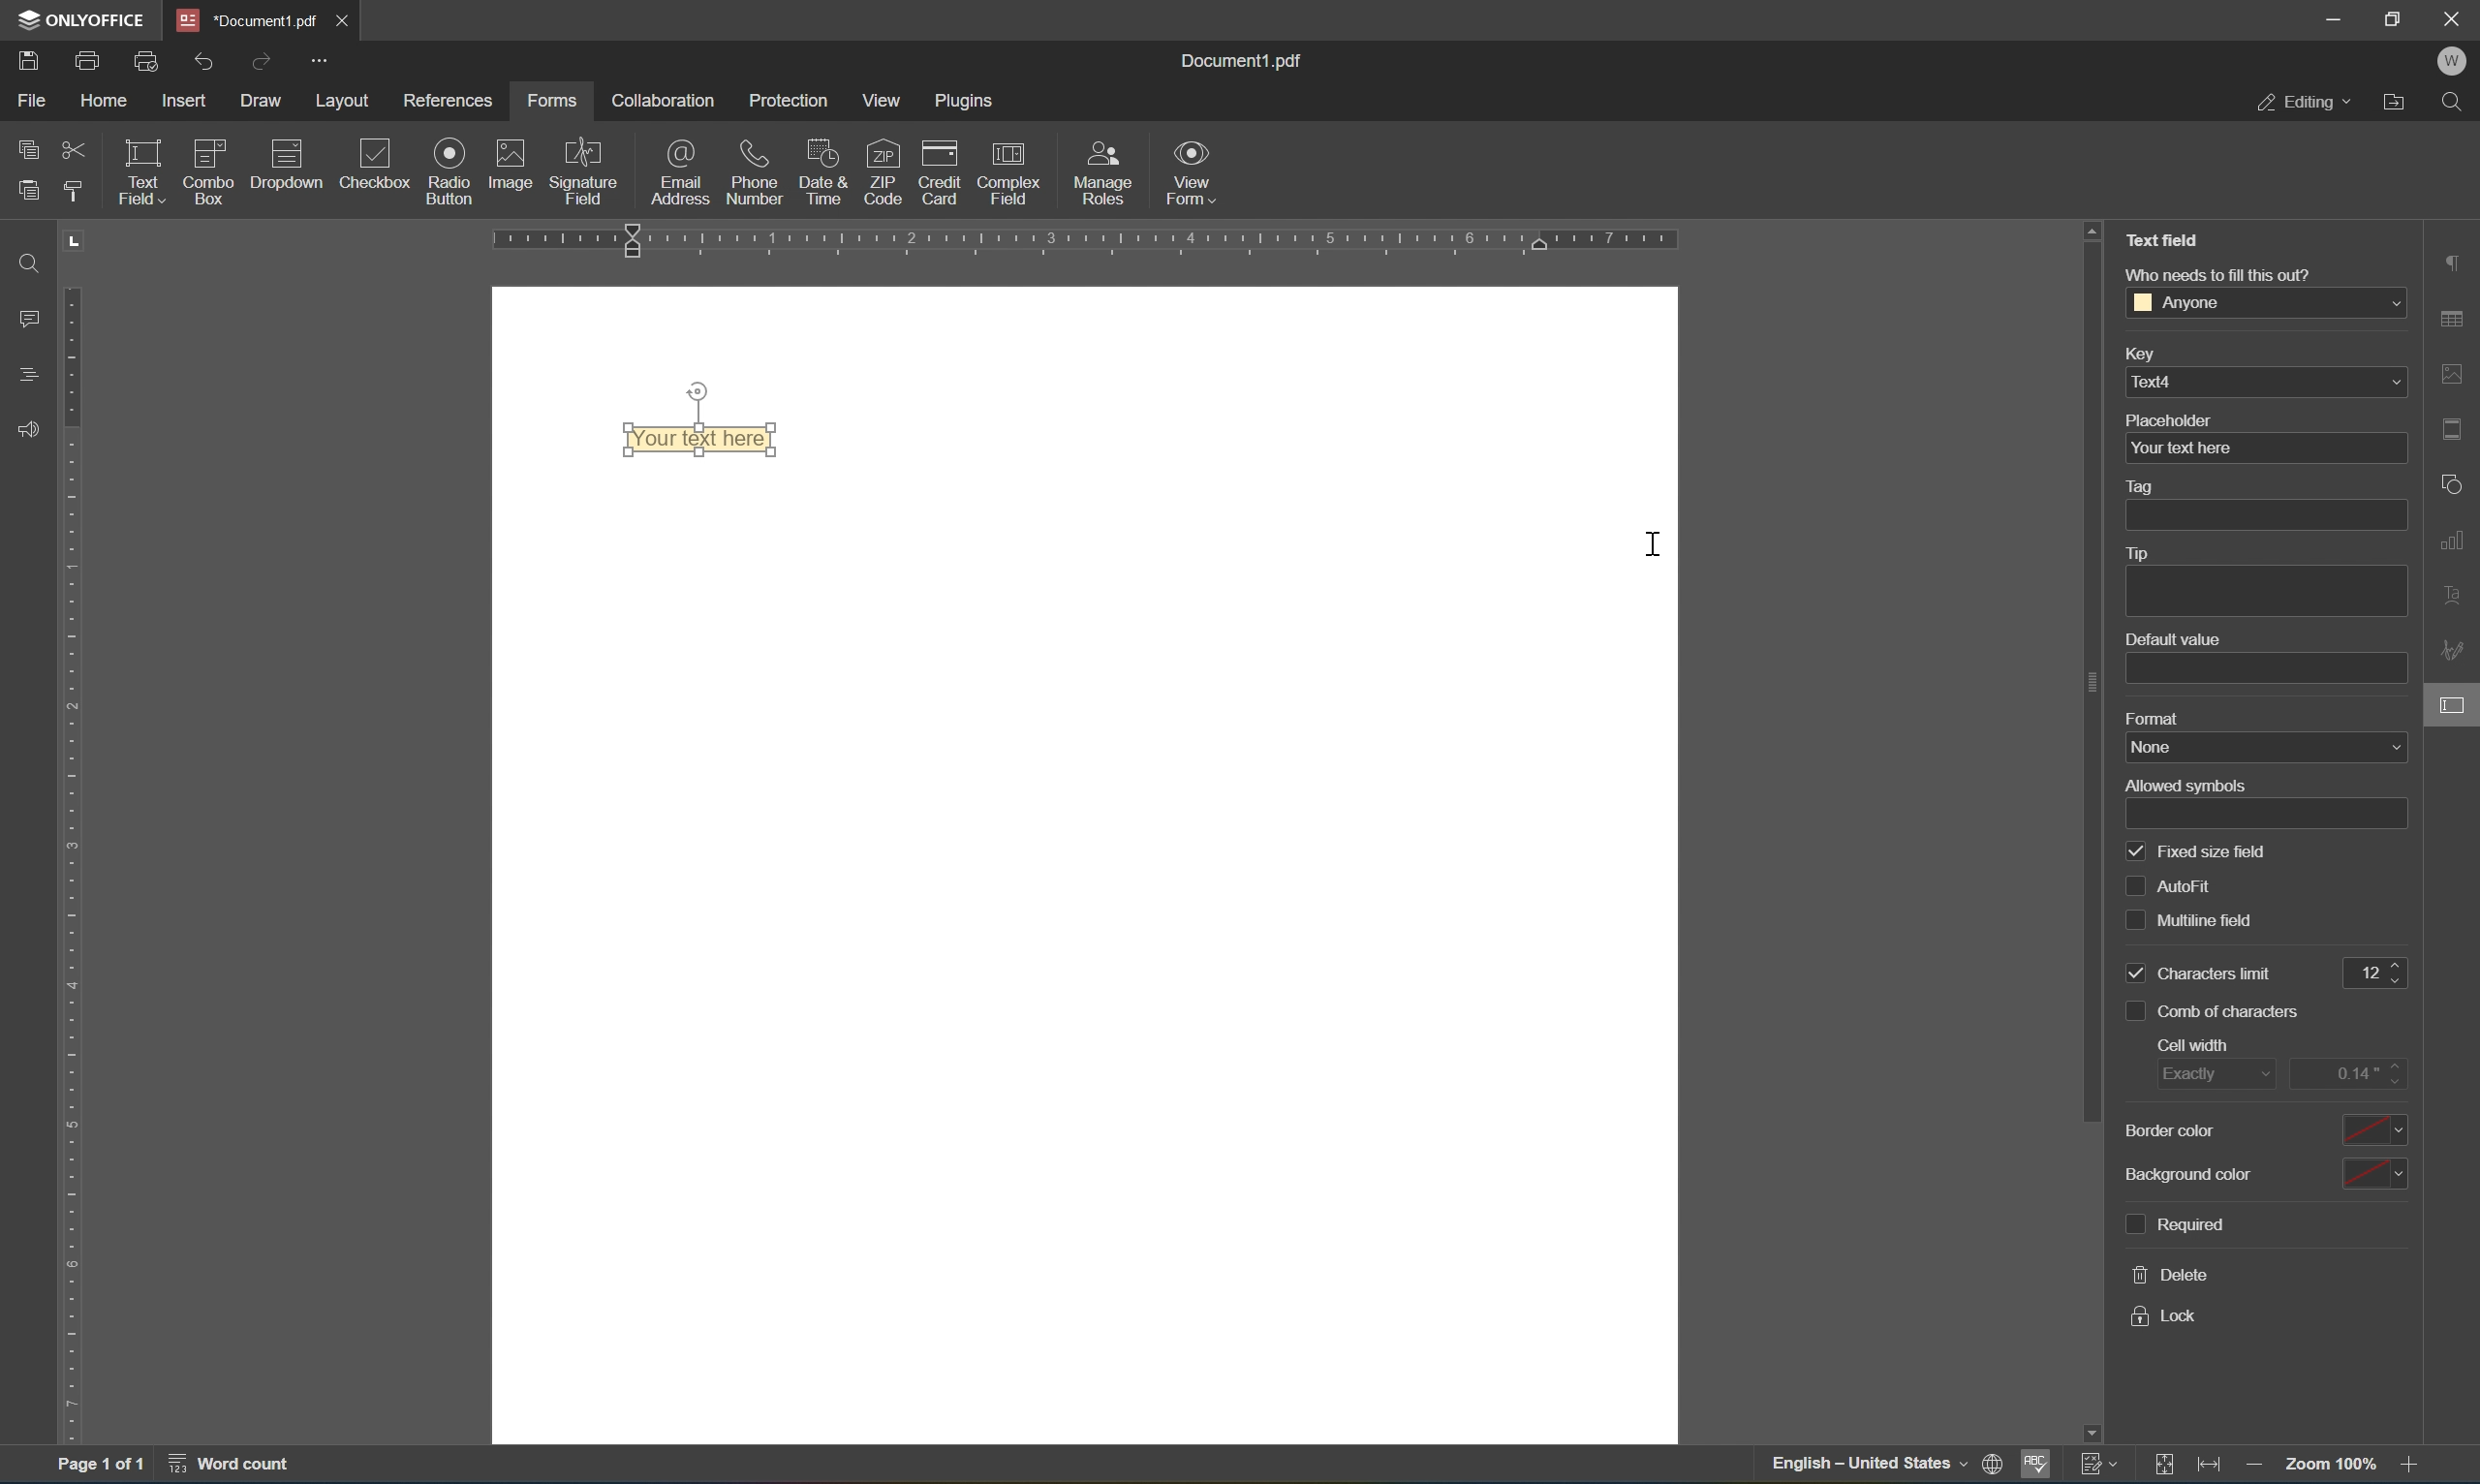 This screenshot has height=1484, width=2480. What do you see at coordinates (248, 206) in the screenshot?
I see `insert field text field` at bounding box center [248, 206].